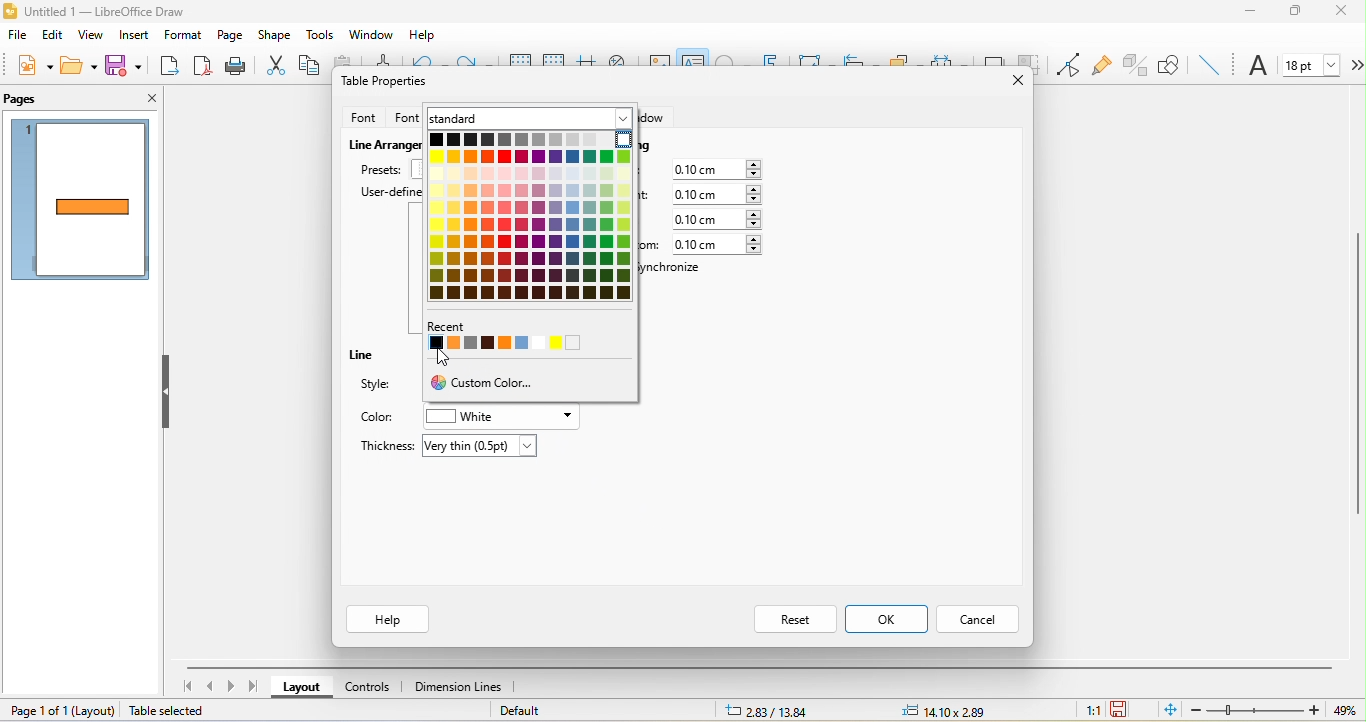  What do you see at coordinates (231, 37) in the screenshot?
I see `page` at bounding box center [231, 37].